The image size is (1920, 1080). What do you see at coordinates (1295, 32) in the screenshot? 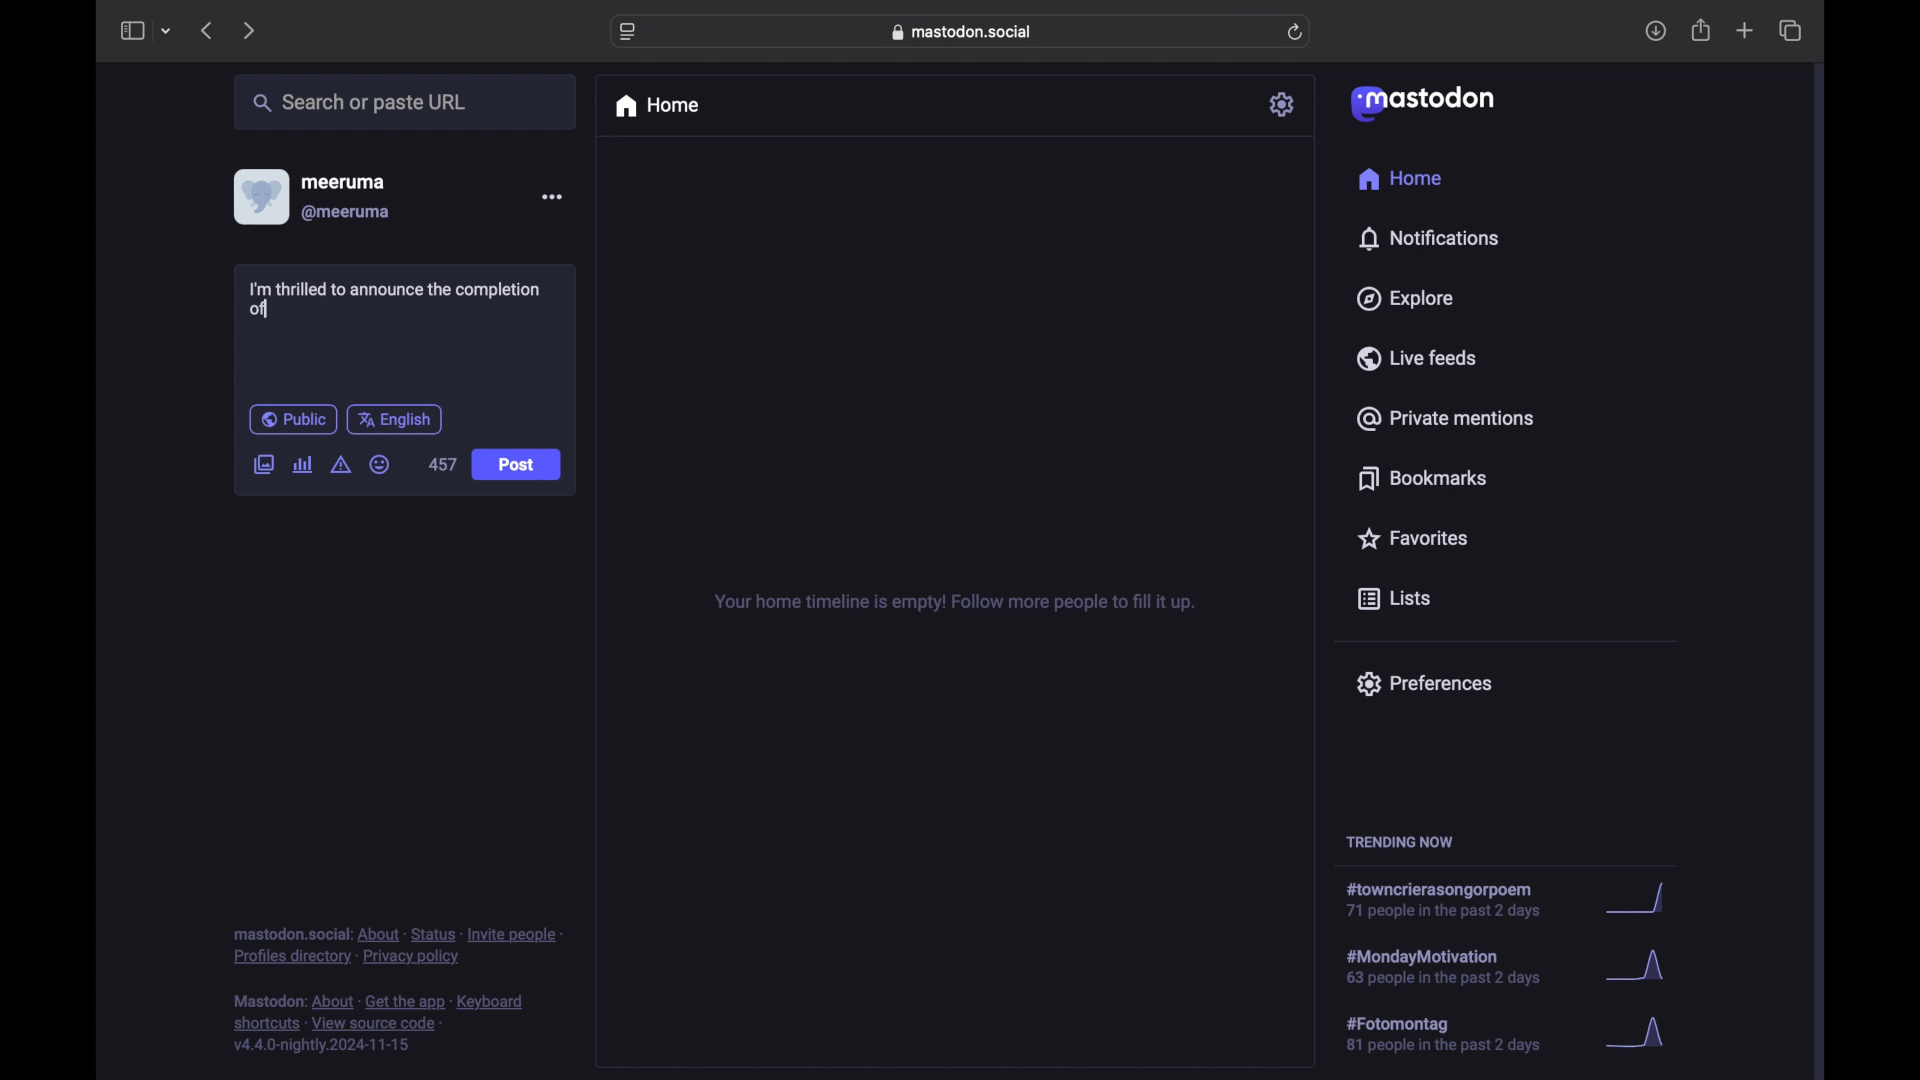
I see `refresh` at bounding box center [1295, 32].